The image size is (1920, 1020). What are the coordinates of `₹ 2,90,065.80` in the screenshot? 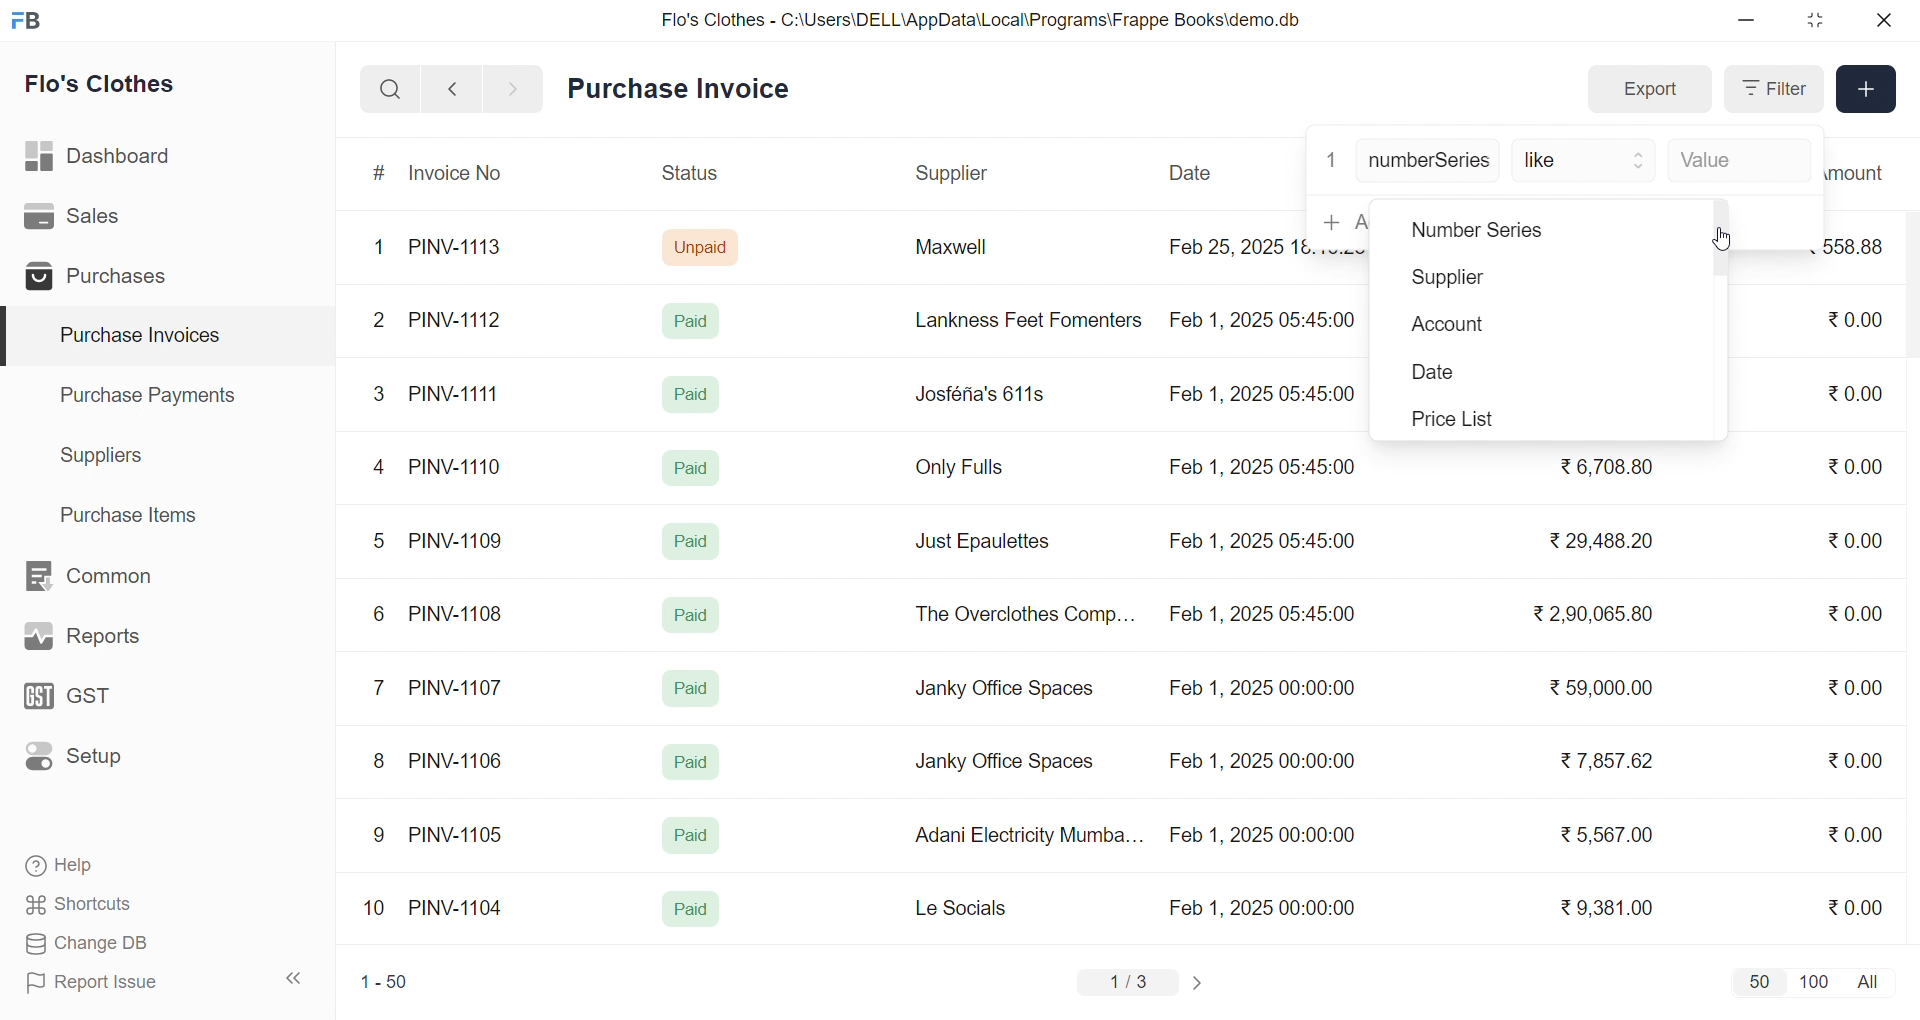 It's located at (1595, 615).